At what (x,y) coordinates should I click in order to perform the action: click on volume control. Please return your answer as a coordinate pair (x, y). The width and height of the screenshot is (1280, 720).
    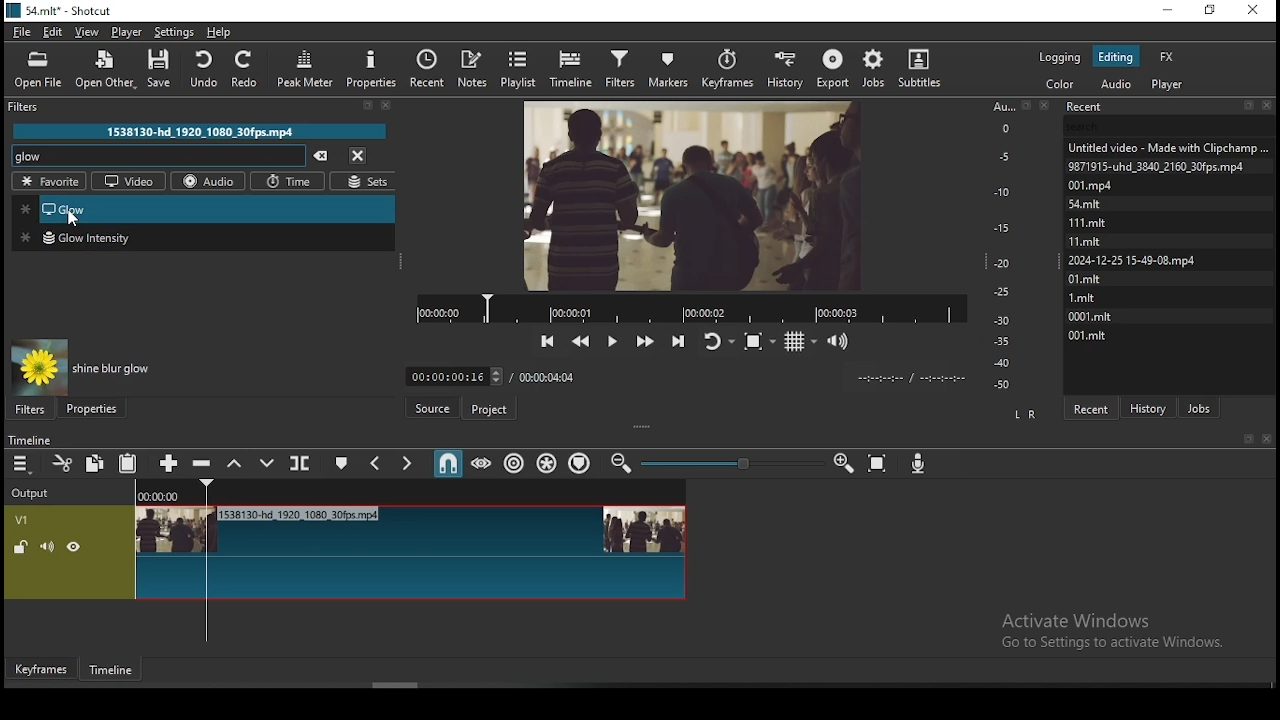
    Looking at the image, I should click on (840, 340).